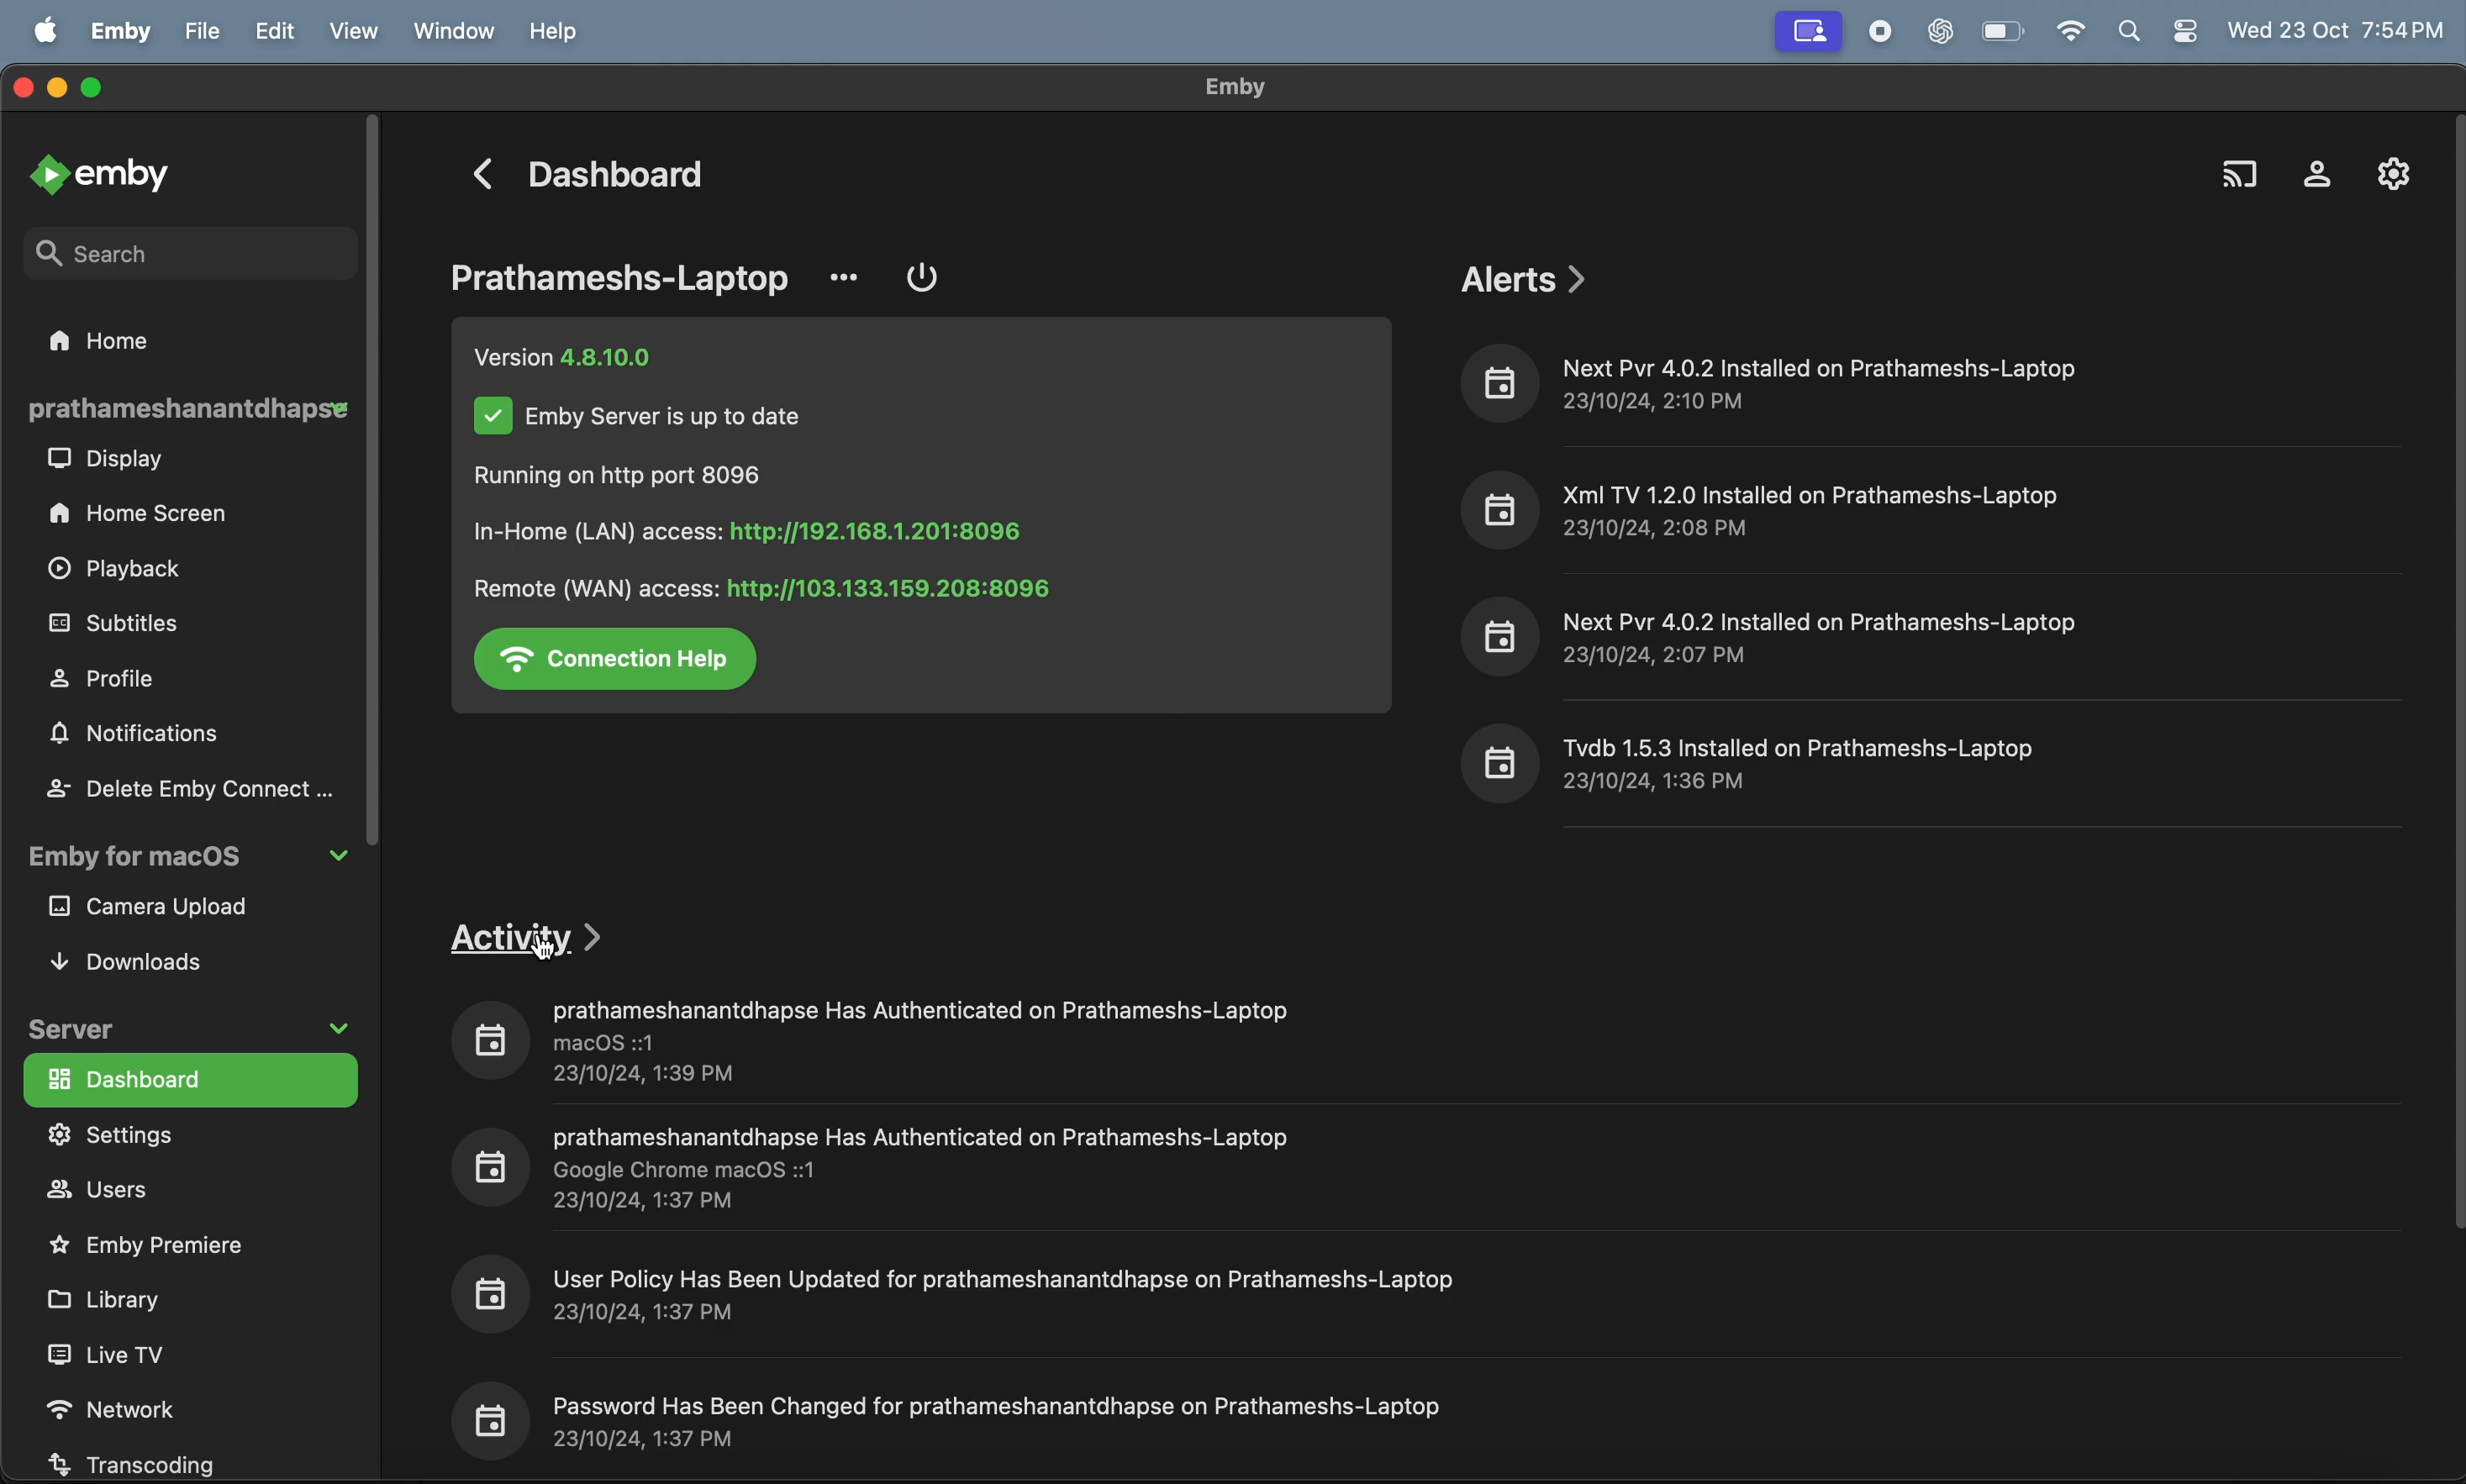  I want to click on server, so click(187, 1023).